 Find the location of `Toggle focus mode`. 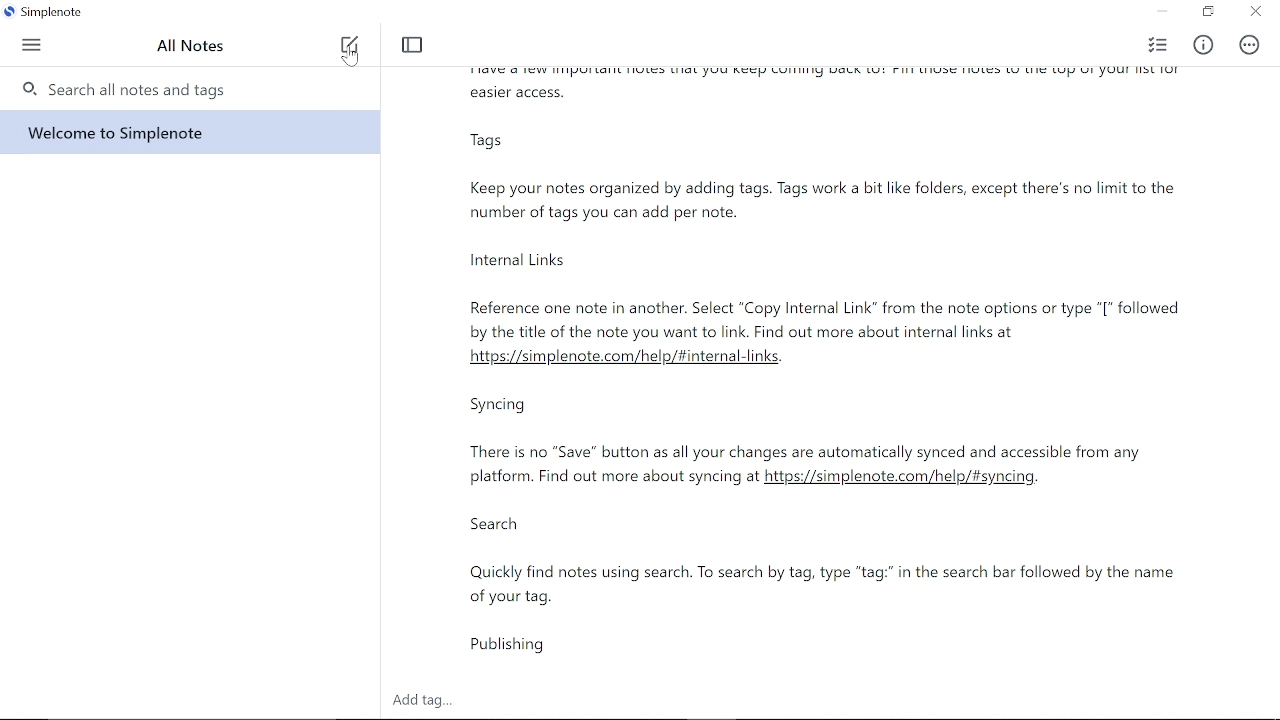

Toggle focus mode is located at coordinates (413, 44).